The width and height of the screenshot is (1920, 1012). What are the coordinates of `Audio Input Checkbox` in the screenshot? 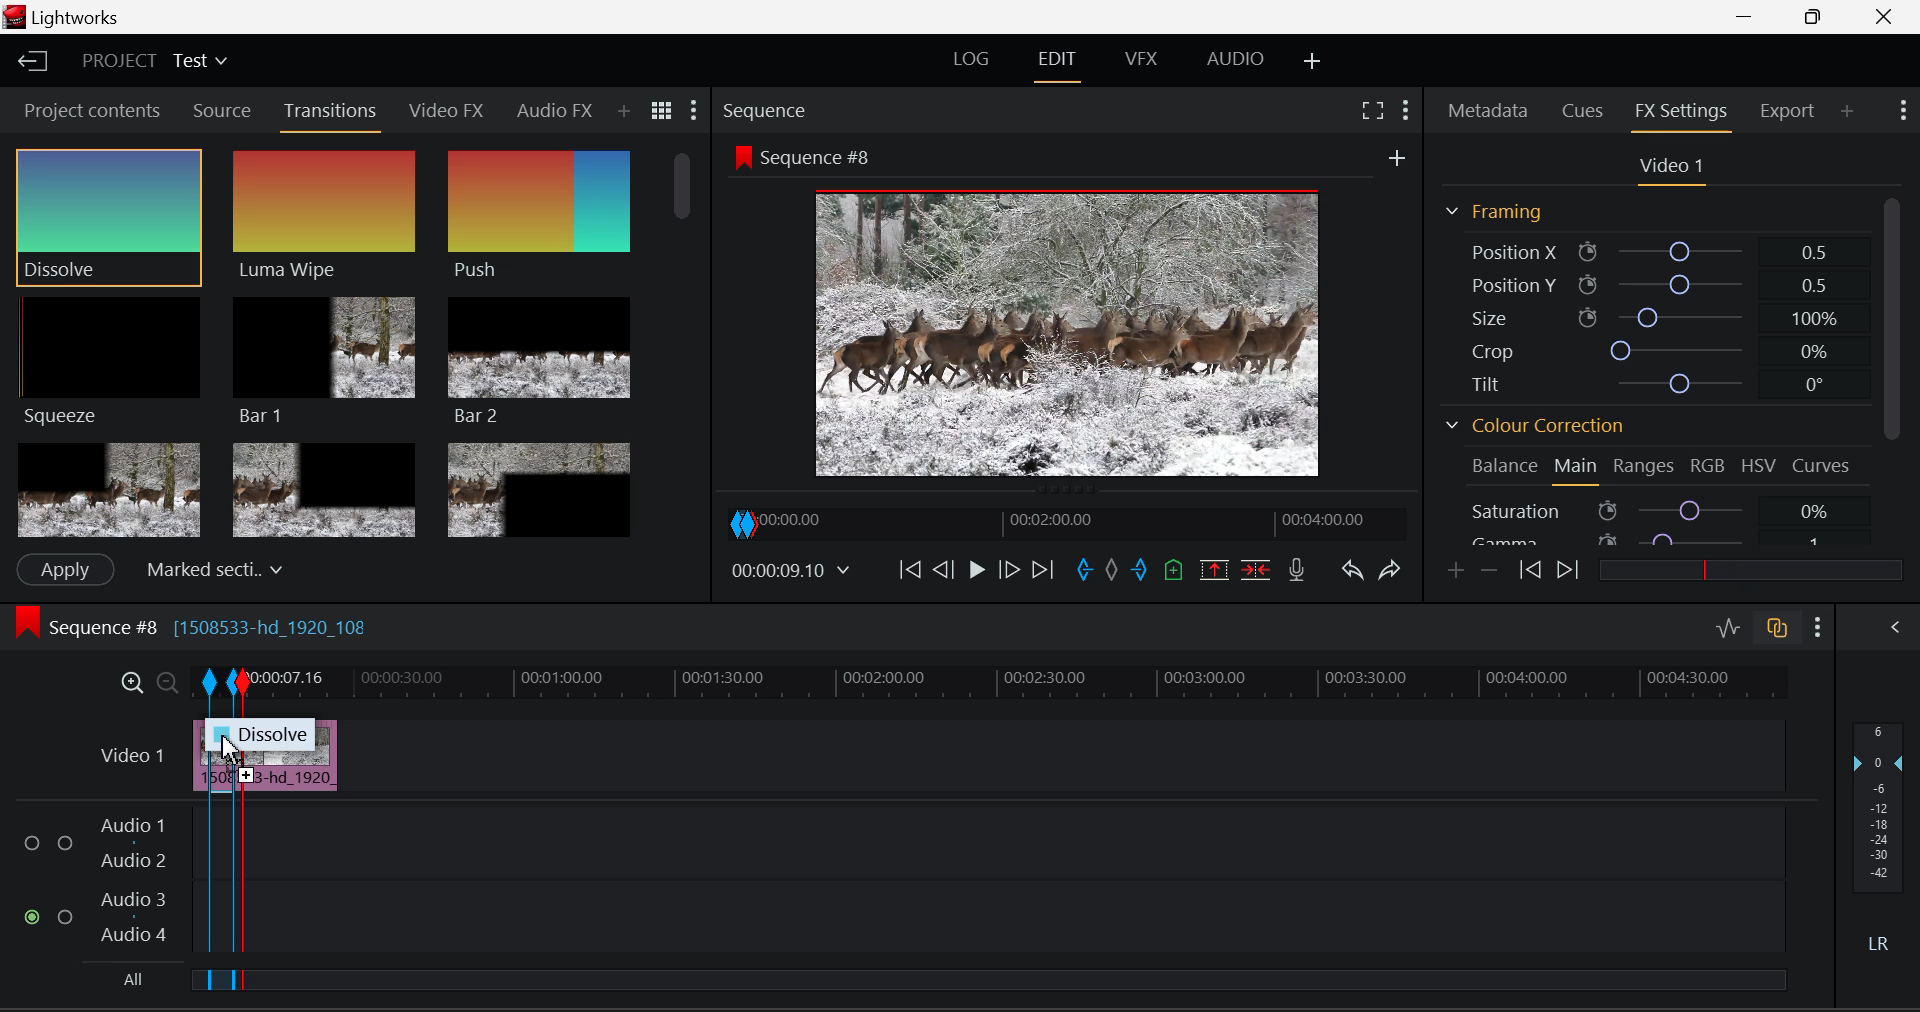 It's located at (65, 843).